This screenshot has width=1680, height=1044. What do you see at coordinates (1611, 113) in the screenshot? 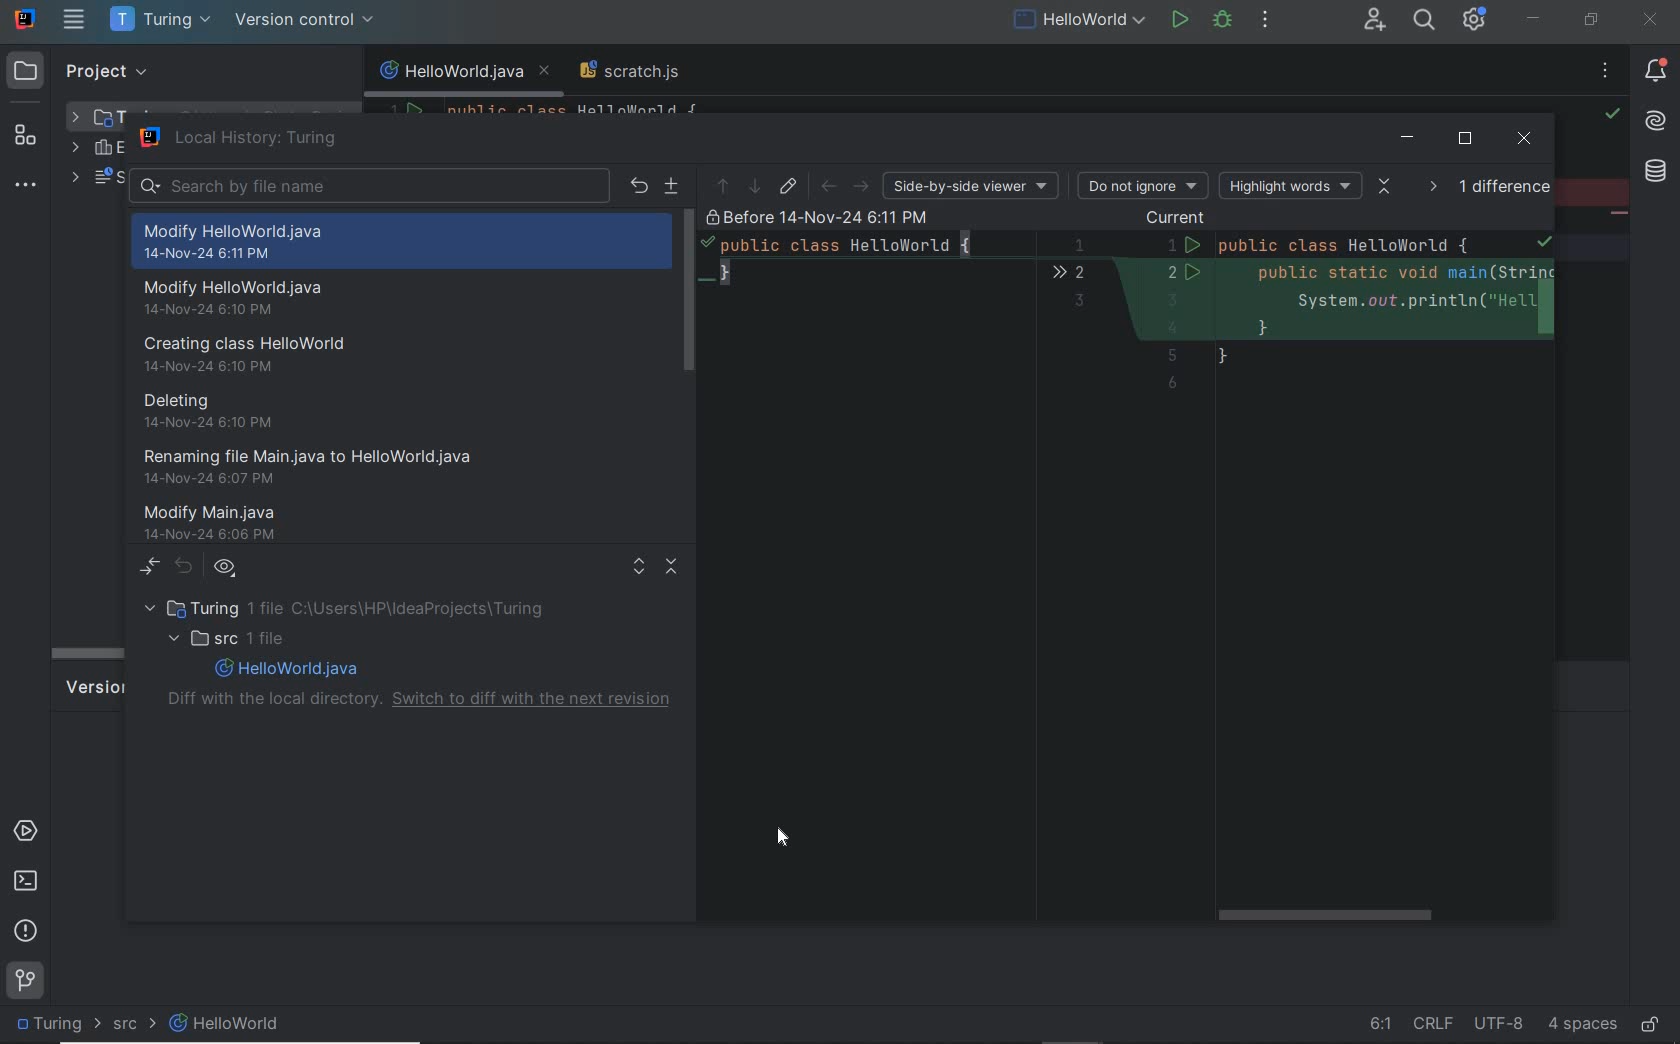
I see `highlight all problems` at bounding box center [1611, 113].